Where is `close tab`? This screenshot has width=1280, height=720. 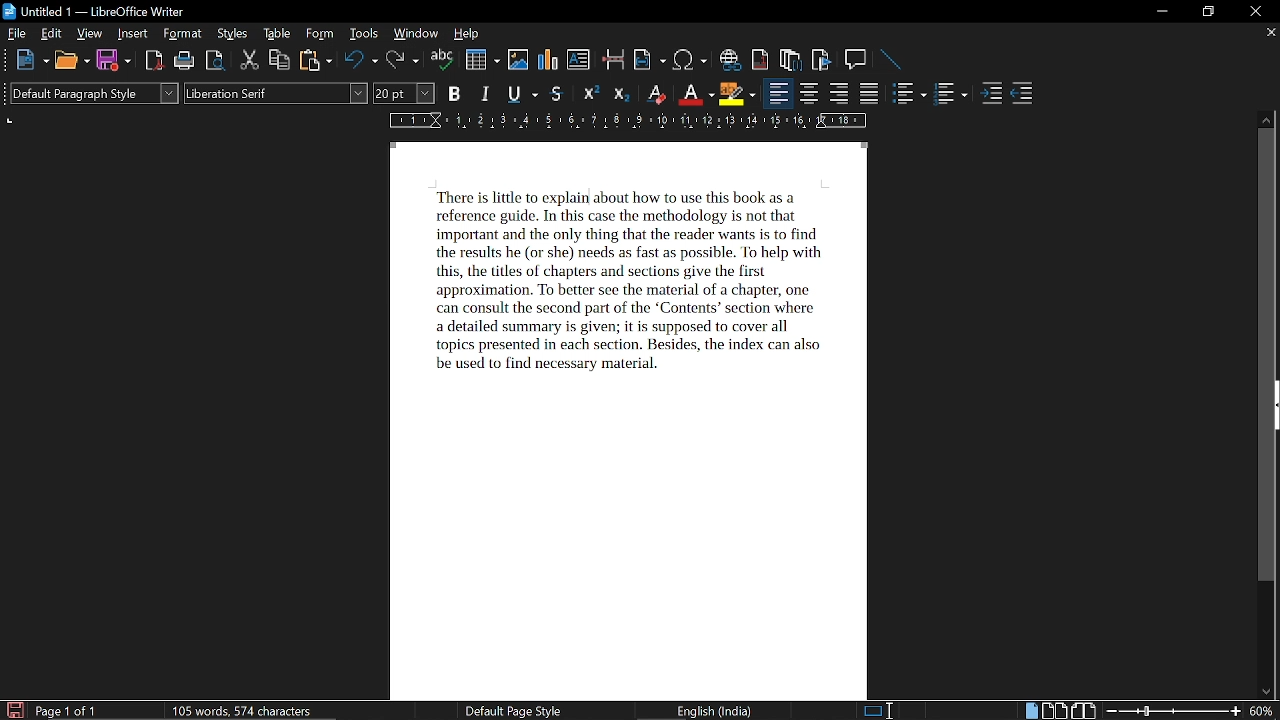
close tab is located at coordinates (1269, 34).